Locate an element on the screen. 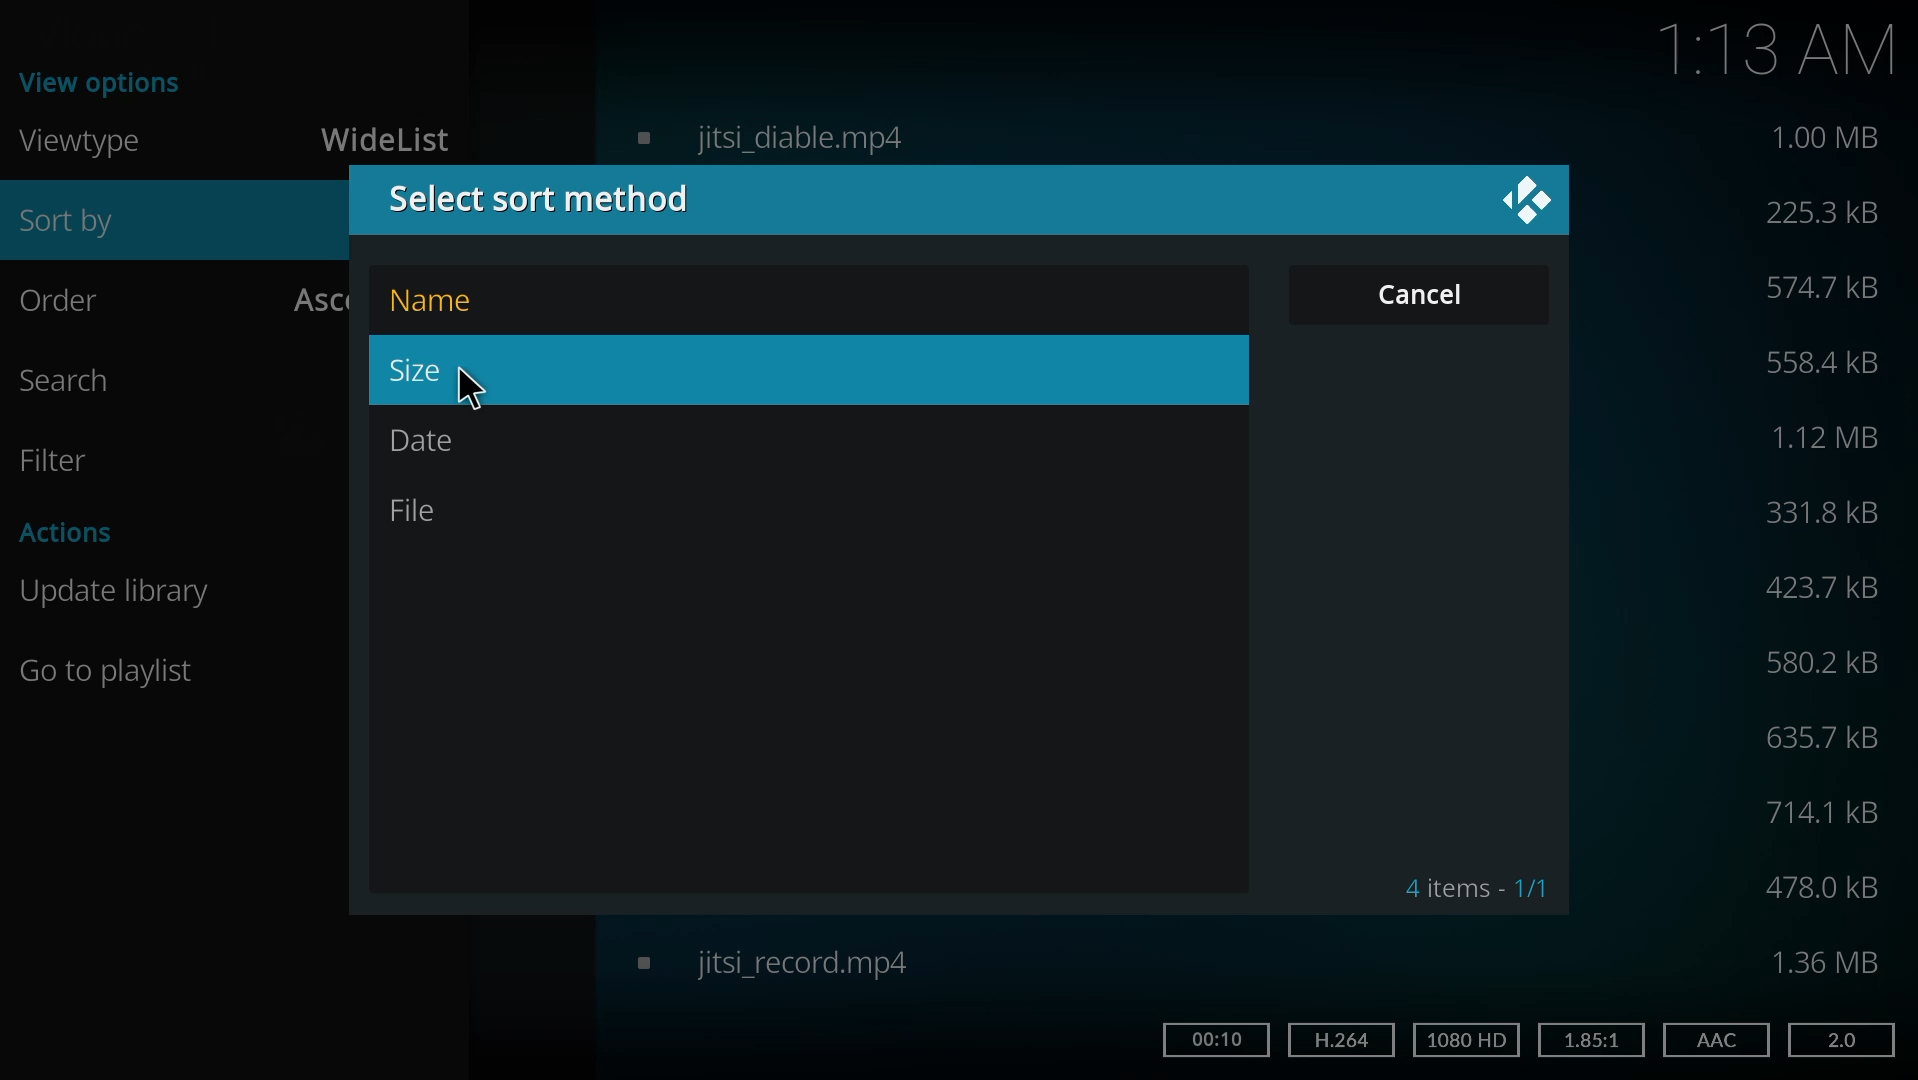  video is located at coordinates (791, 138).